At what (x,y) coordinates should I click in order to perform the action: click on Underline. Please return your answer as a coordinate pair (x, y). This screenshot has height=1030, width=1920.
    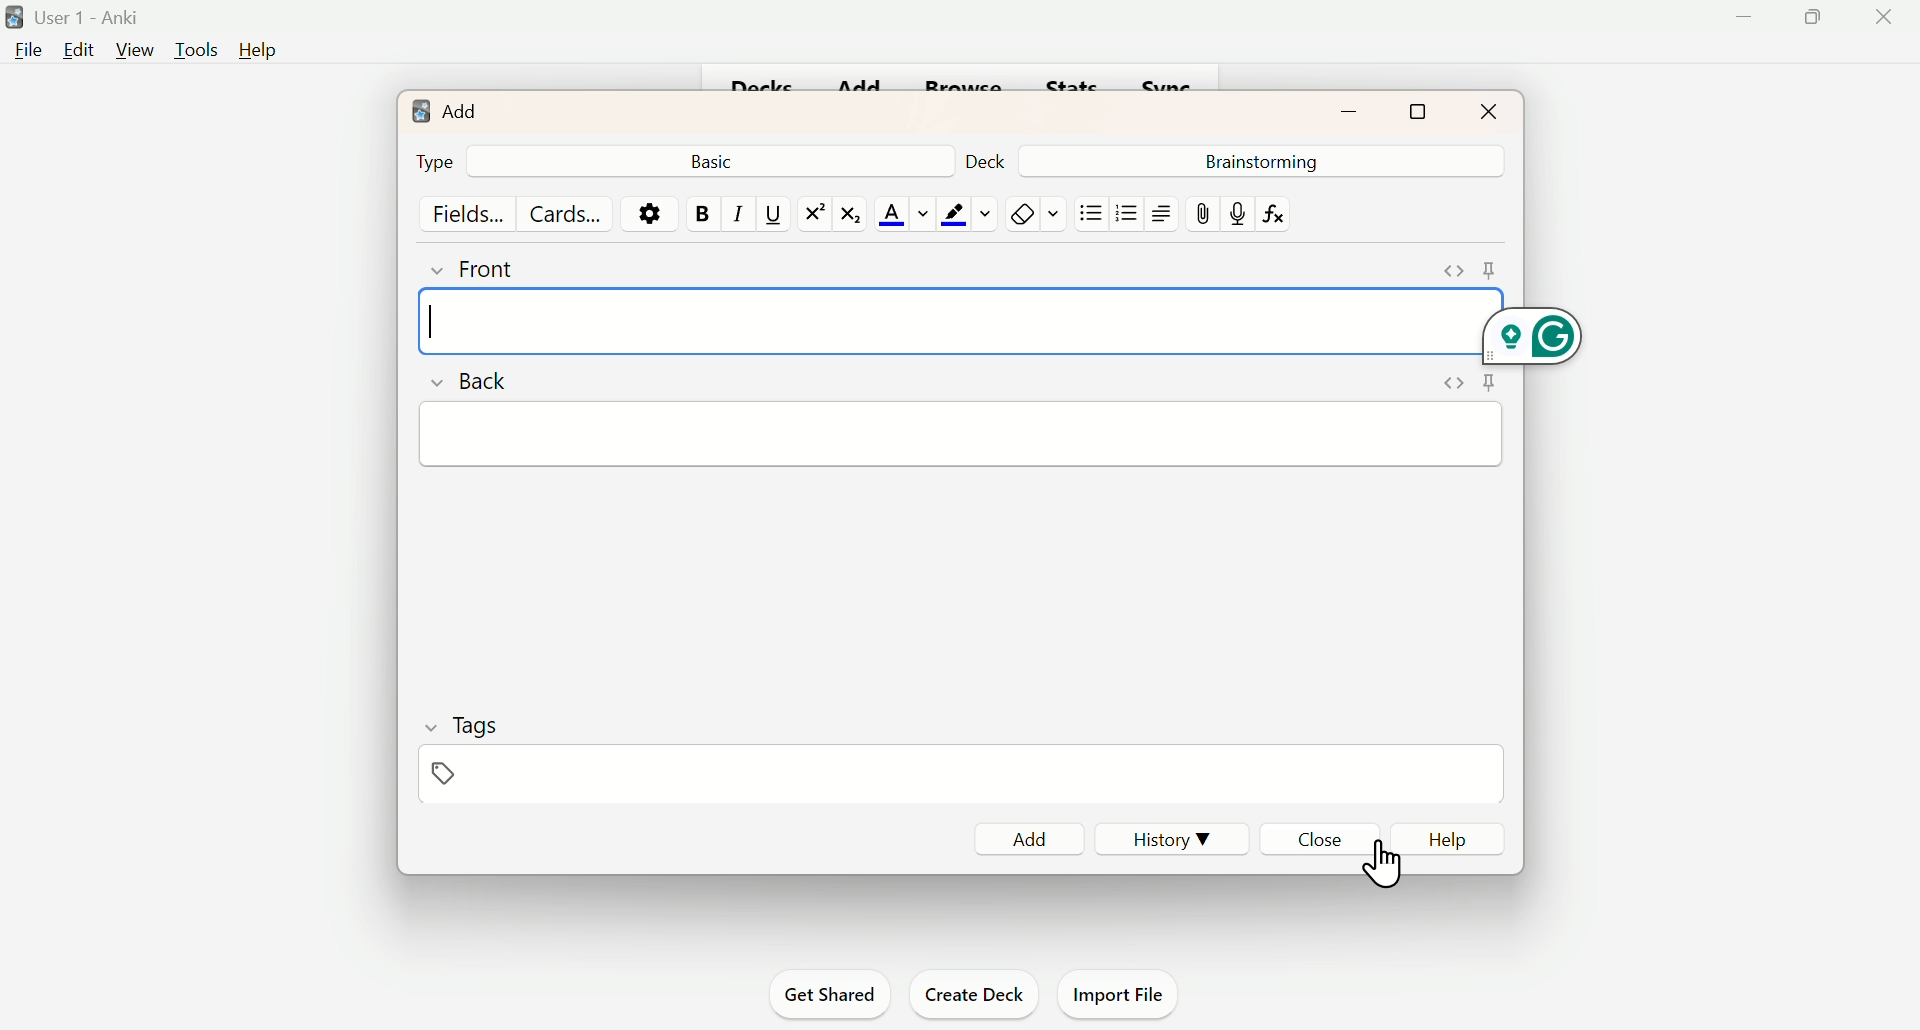
    Looking at the image, I should click on (772, 212).